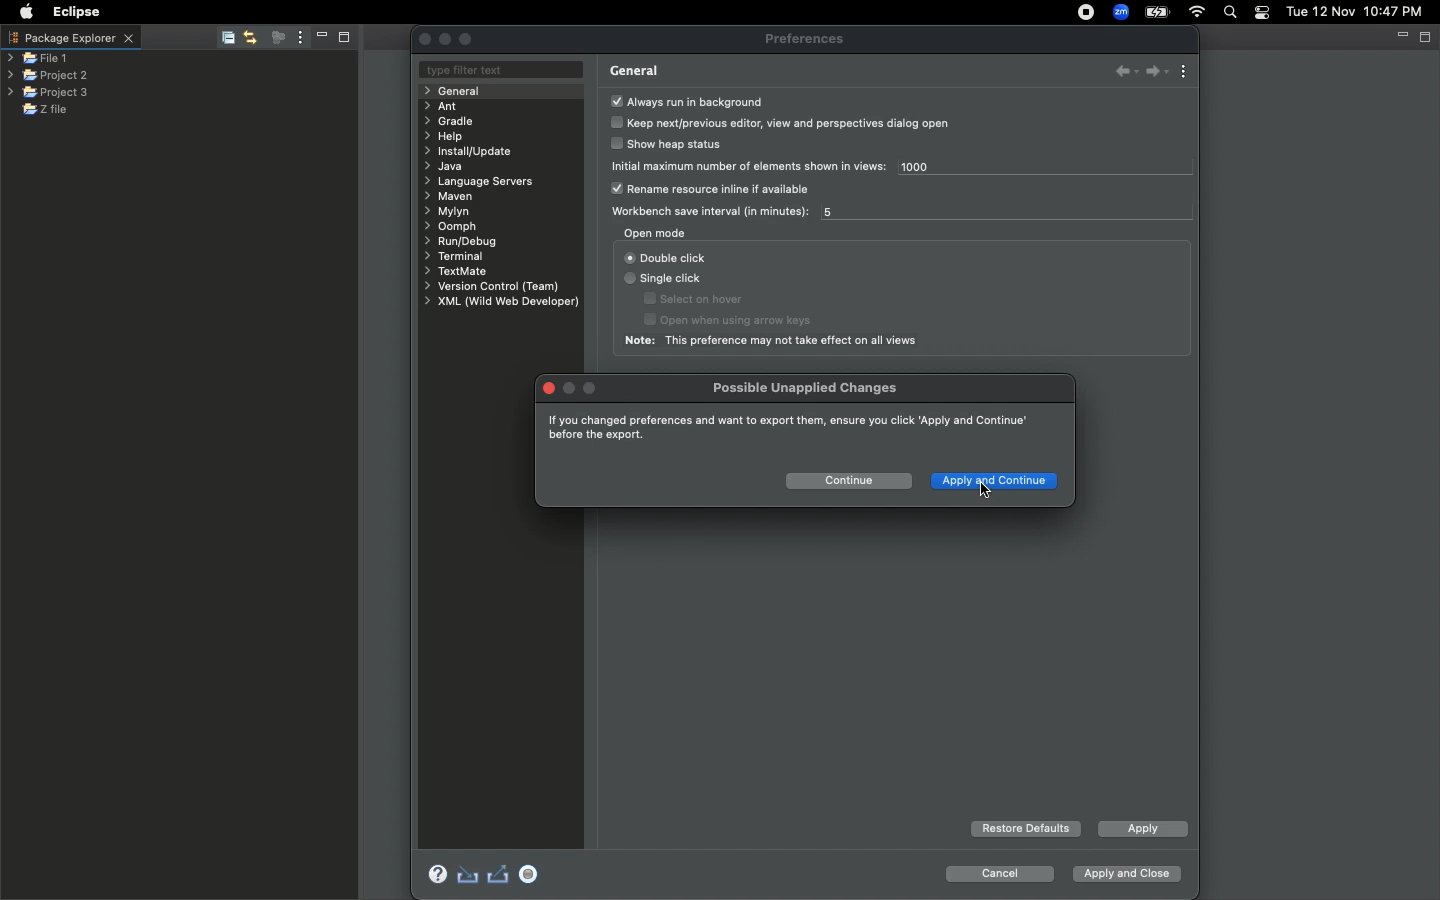 Image resolution: width=1440 pixels, height=900 pixels. I want to click on Project 3, so click(48, 93).